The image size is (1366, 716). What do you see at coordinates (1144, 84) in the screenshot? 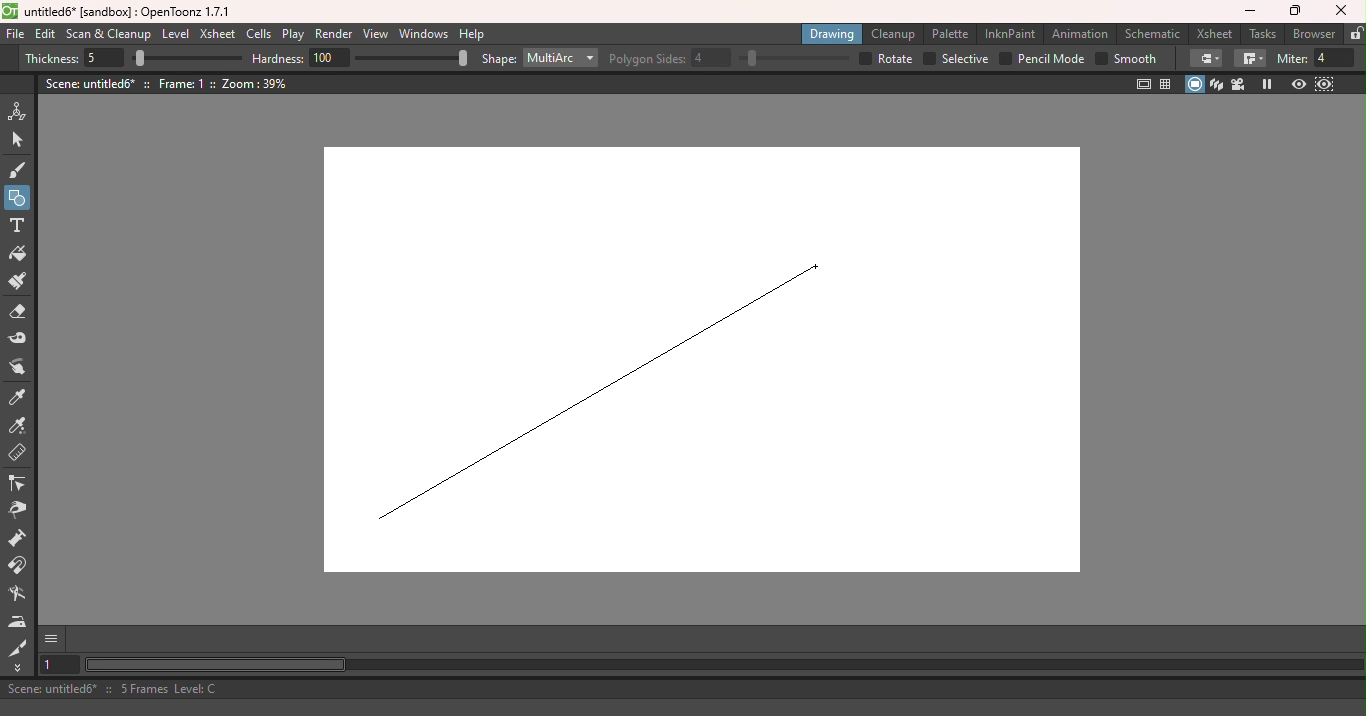
I see `Safe area` at bounding box center [1144, 84].